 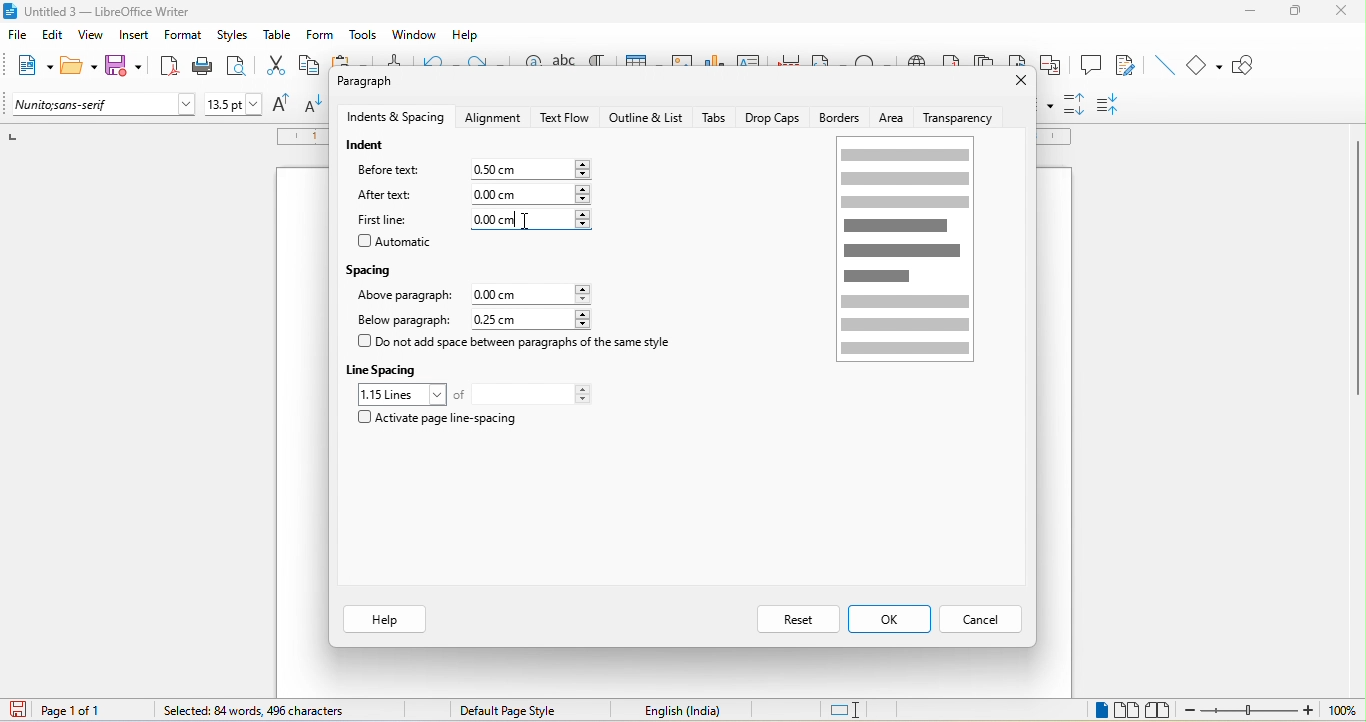 I want to click on basic shapes, so click(x=1206, y=66).